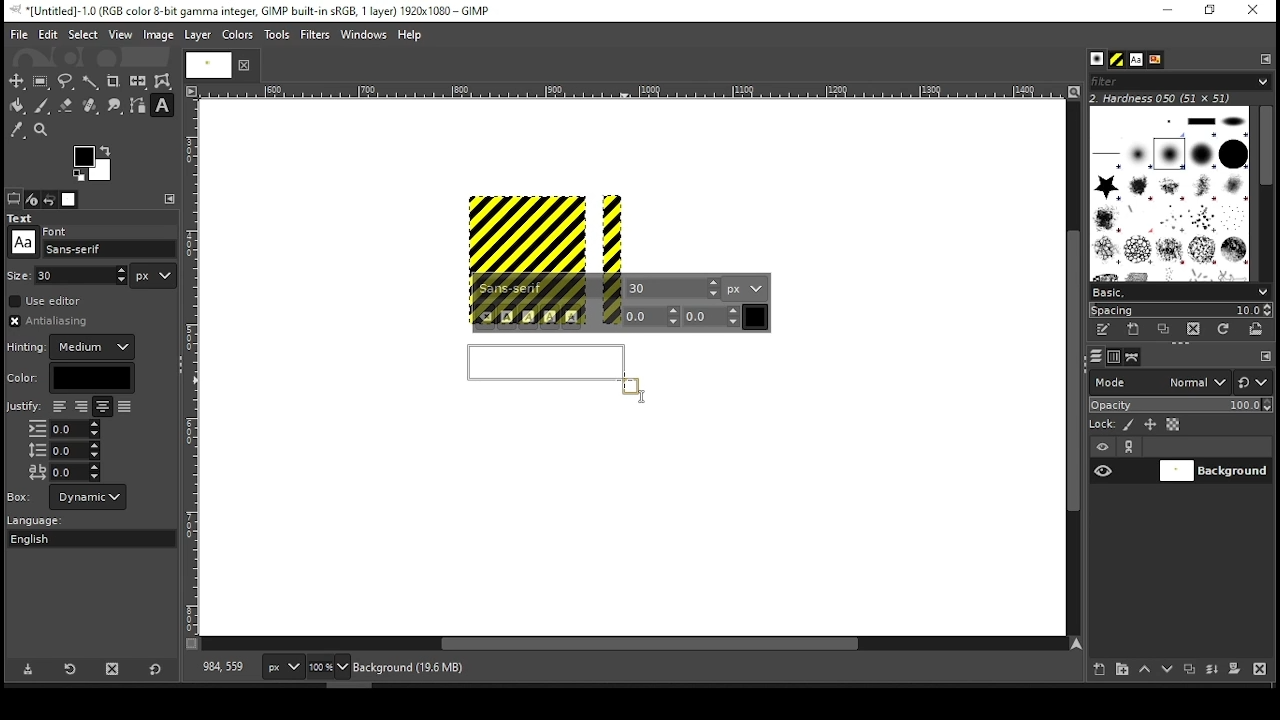 The width and height of the screenshot is (1280, 720). Describe the element at coordinates (1154, 60) in the screenshot. I see `document history` at that location.